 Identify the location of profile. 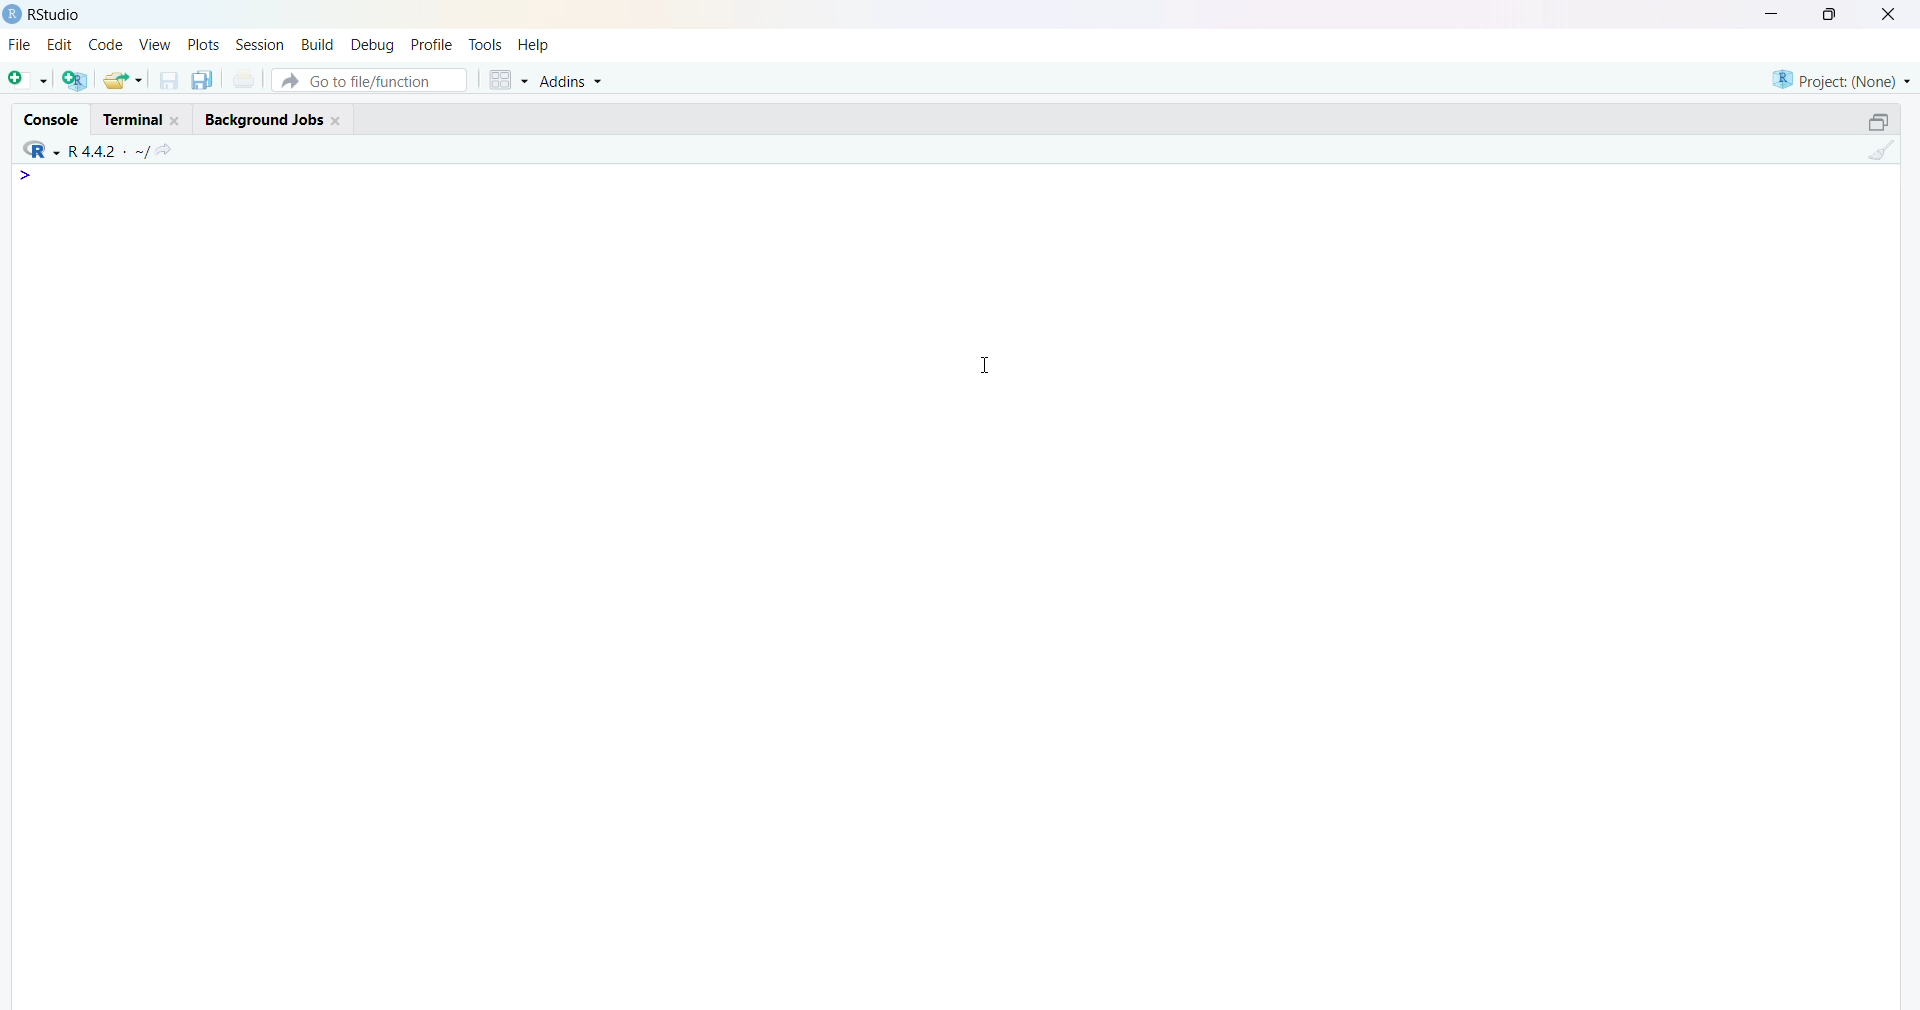
(435, 45).